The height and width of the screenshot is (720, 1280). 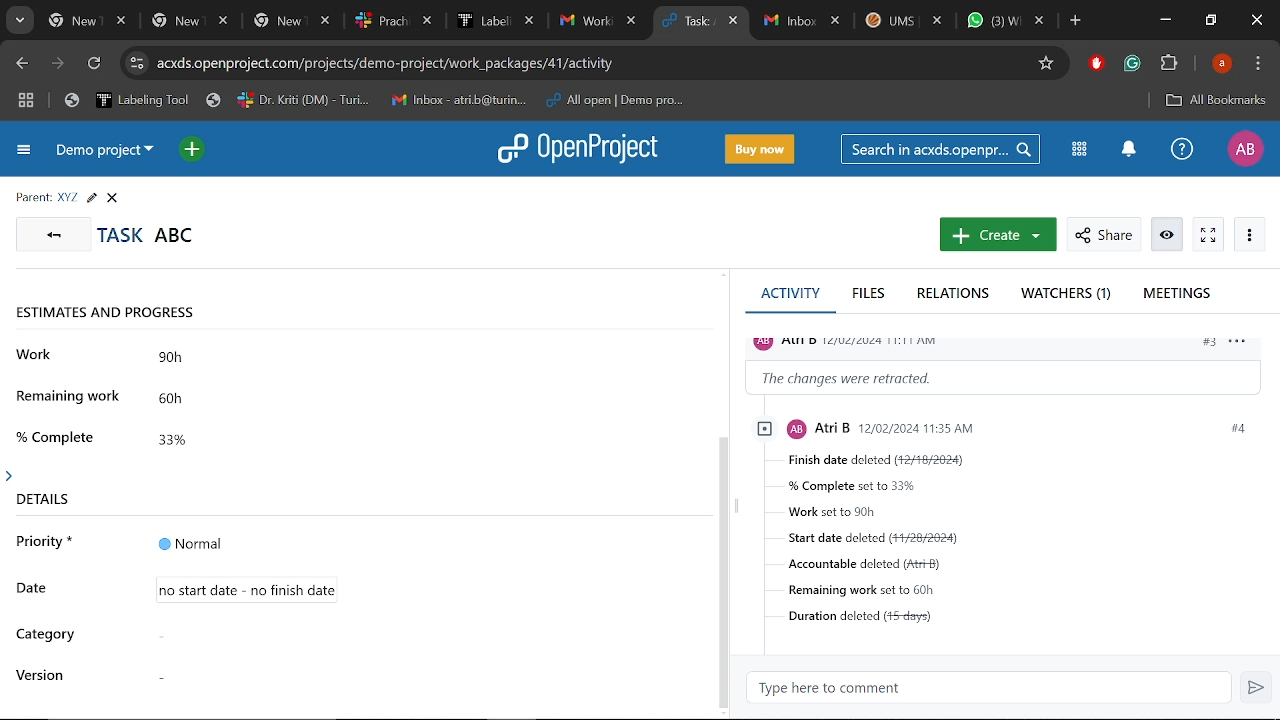 What do you see at coordinates (137, 64) in the screenshot?
I see `Cite info` at bounding box center [137, 64].